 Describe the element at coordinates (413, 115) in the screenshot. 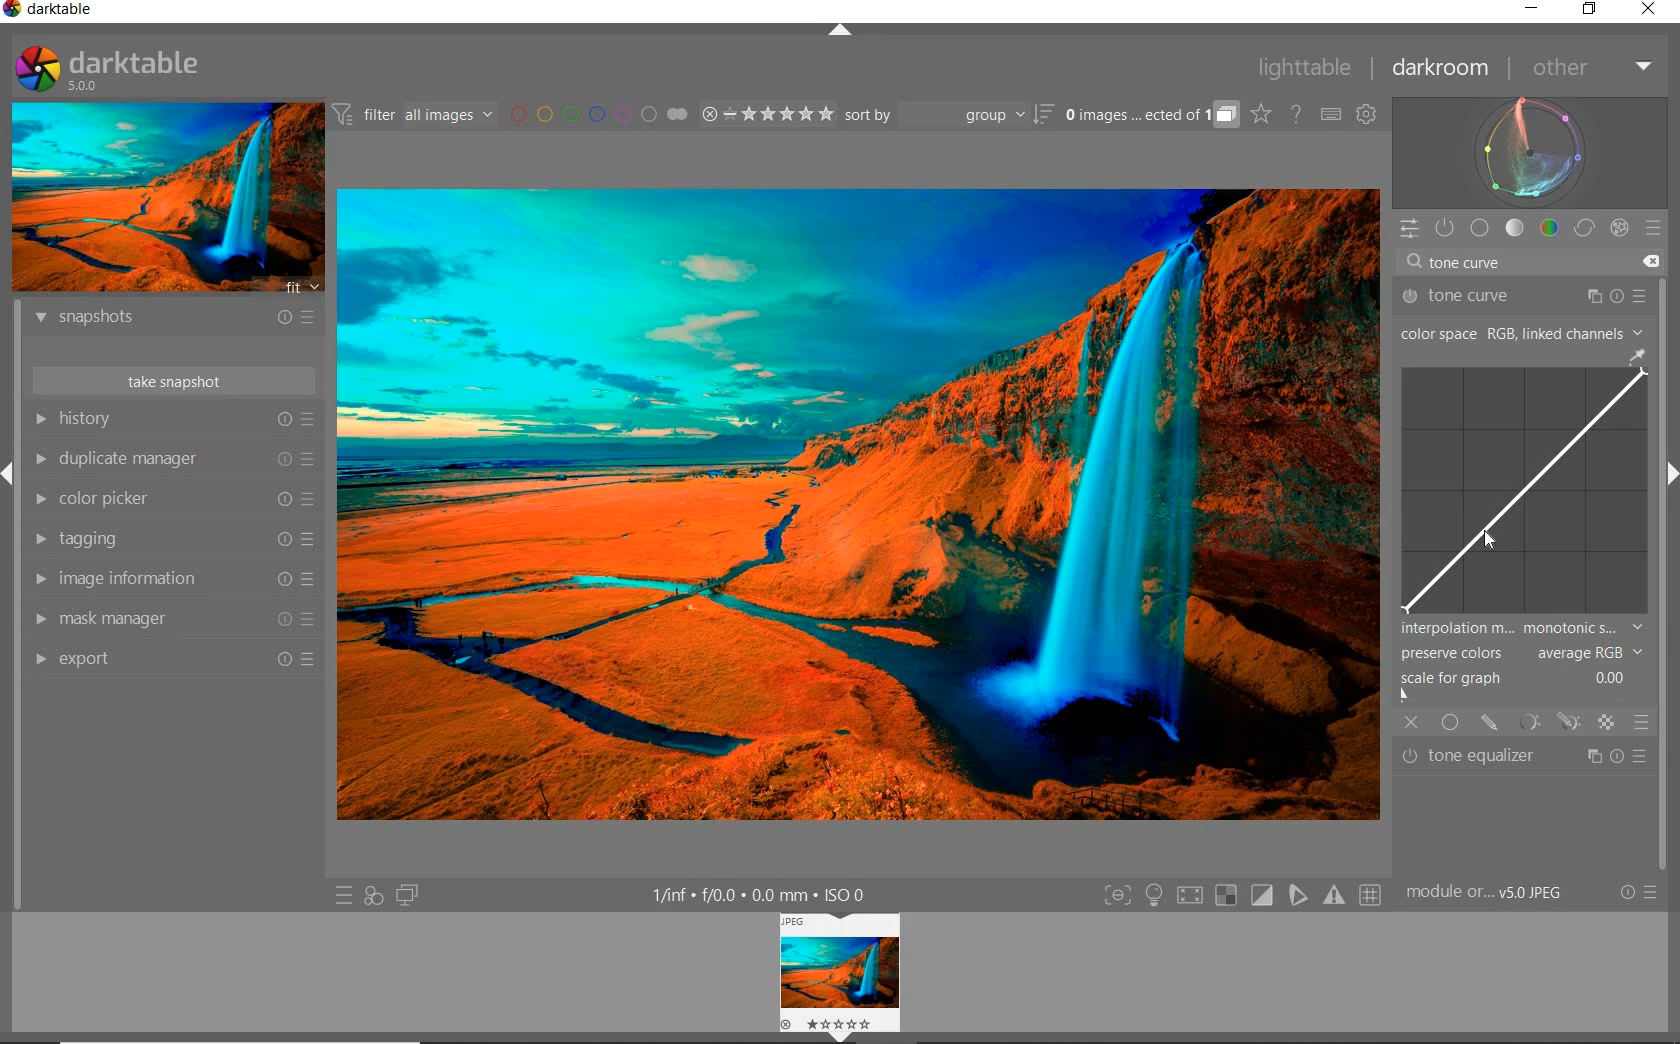

I see `FILTER IMAGES BASED ON THEIR MODULE ORDER` at that location.